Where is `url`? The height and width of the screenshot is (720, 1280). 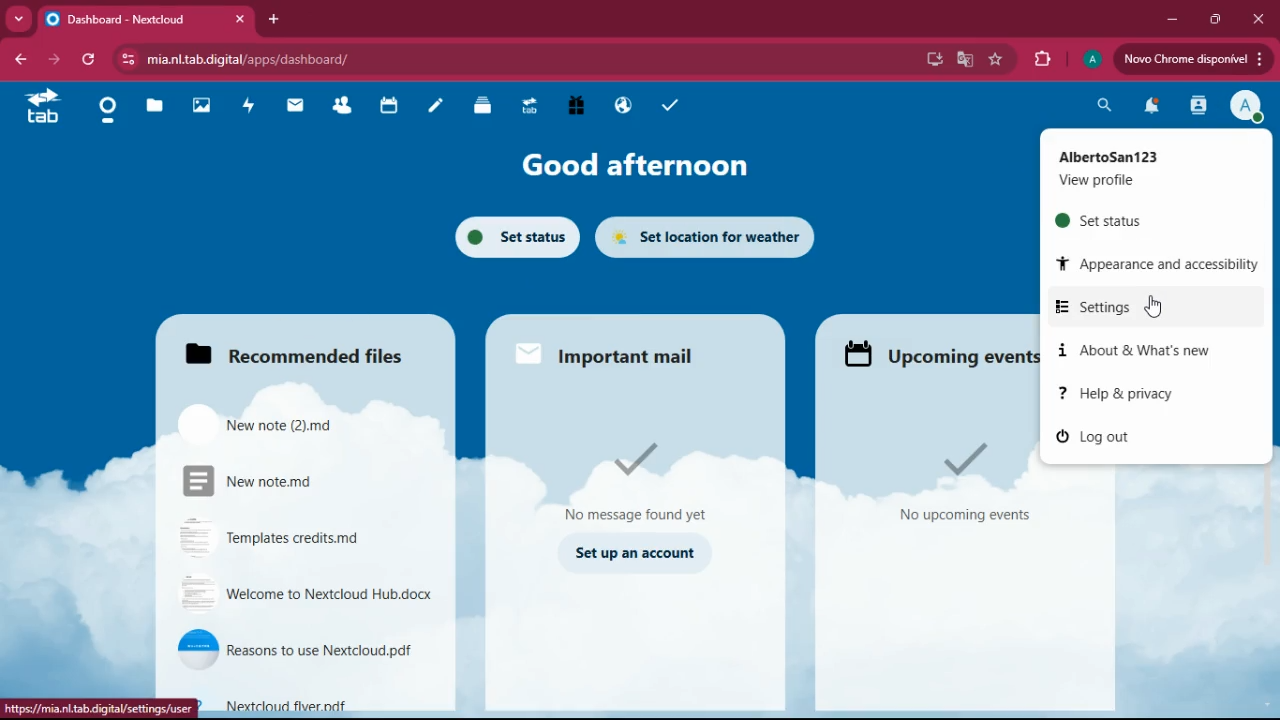 url is located at coordinates (264, 57).